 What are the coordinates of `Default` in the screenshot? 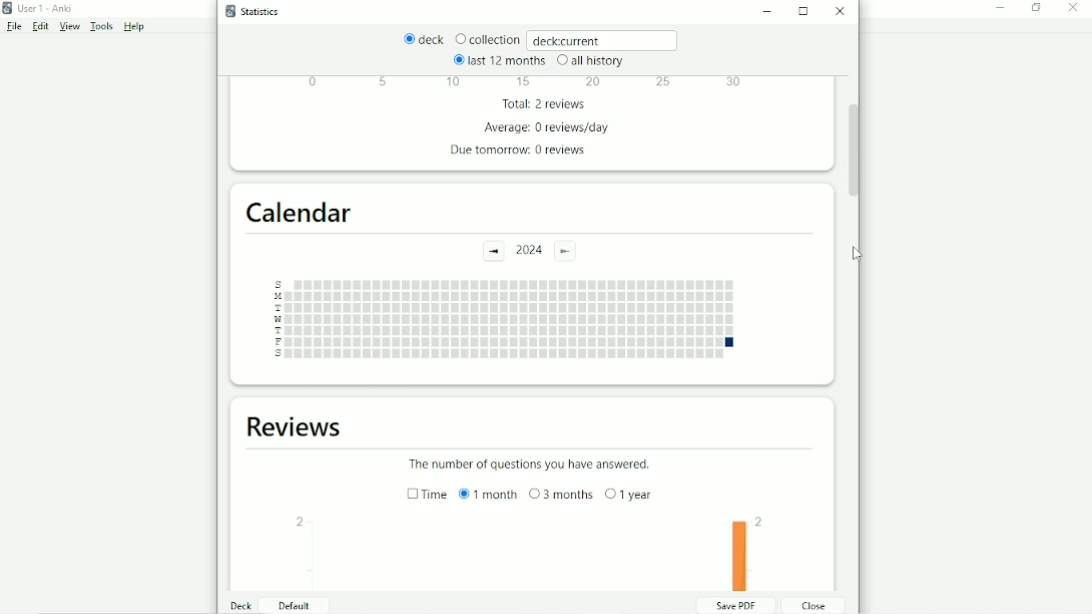 It's located at (292, 605).